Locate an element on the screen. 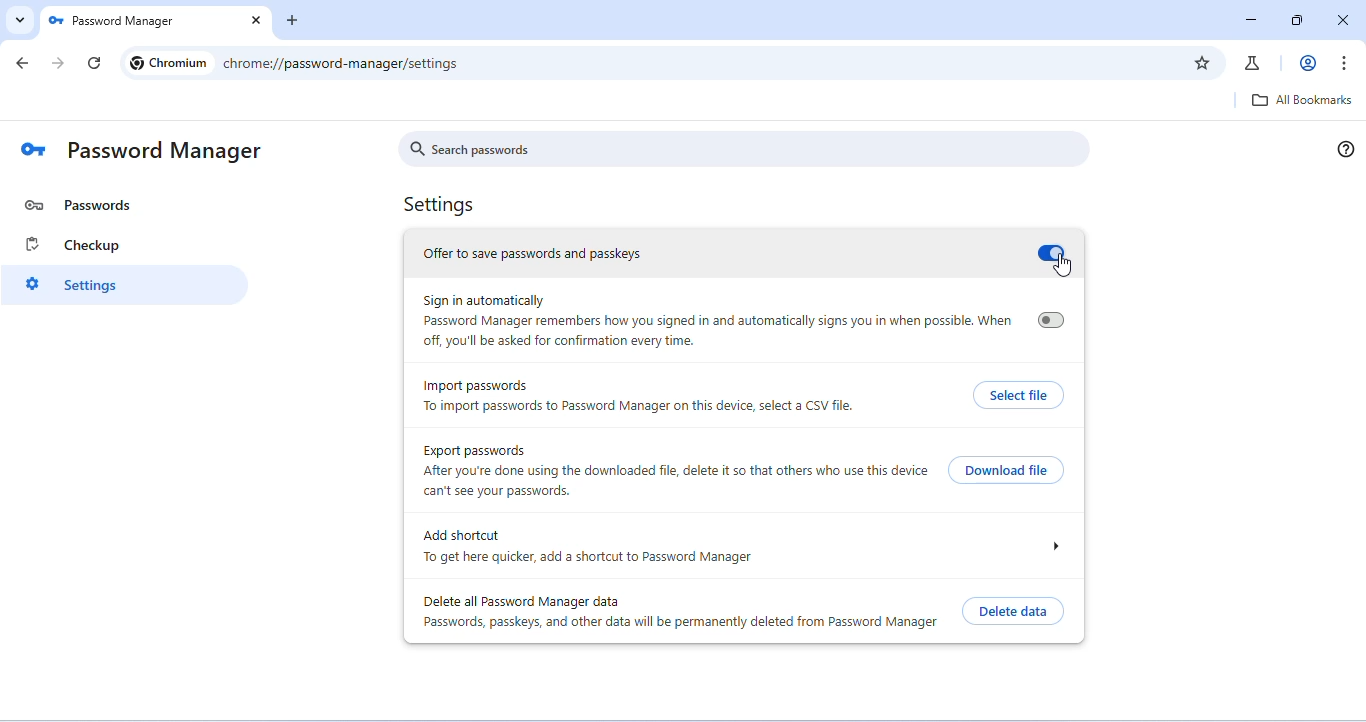  account is located at coordinates (1305, 63).